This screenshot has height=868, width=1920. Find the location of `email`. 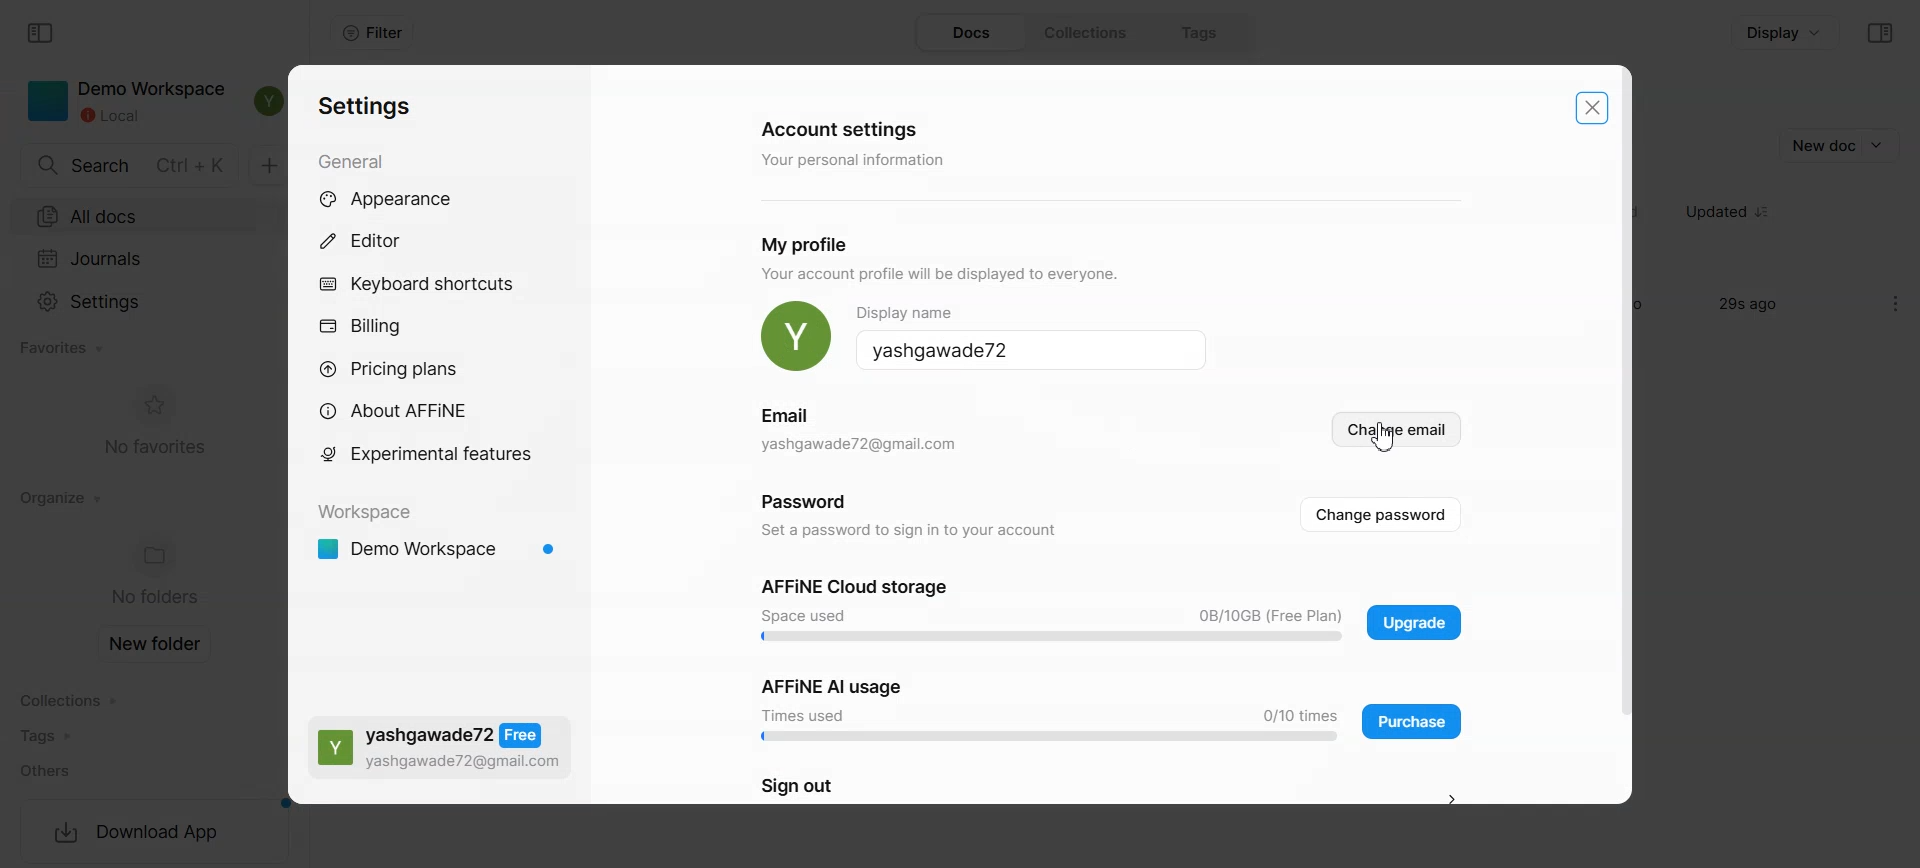

email is located at coordinates (783, 412).